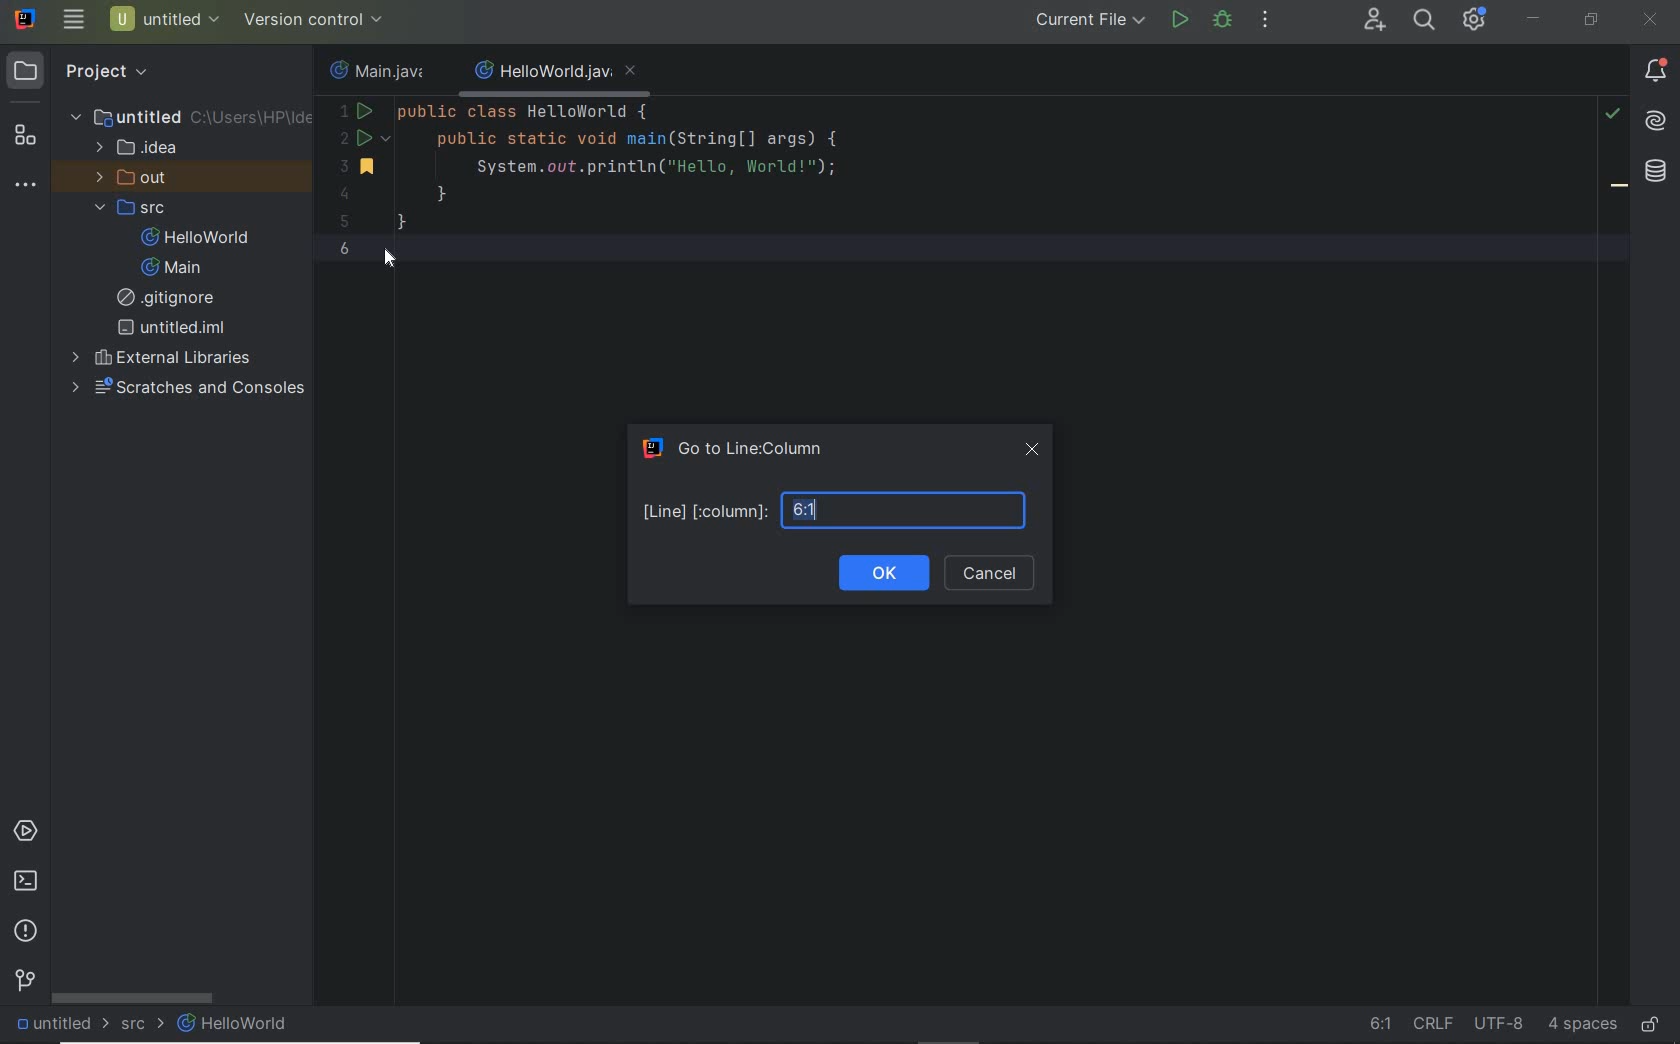 The width and height of the screenshot is (1680, 1044). What do you see at coordinates (1498, 1026) in the screenshot?
I see `fine encoding` at bounding box center [1498, 1026].